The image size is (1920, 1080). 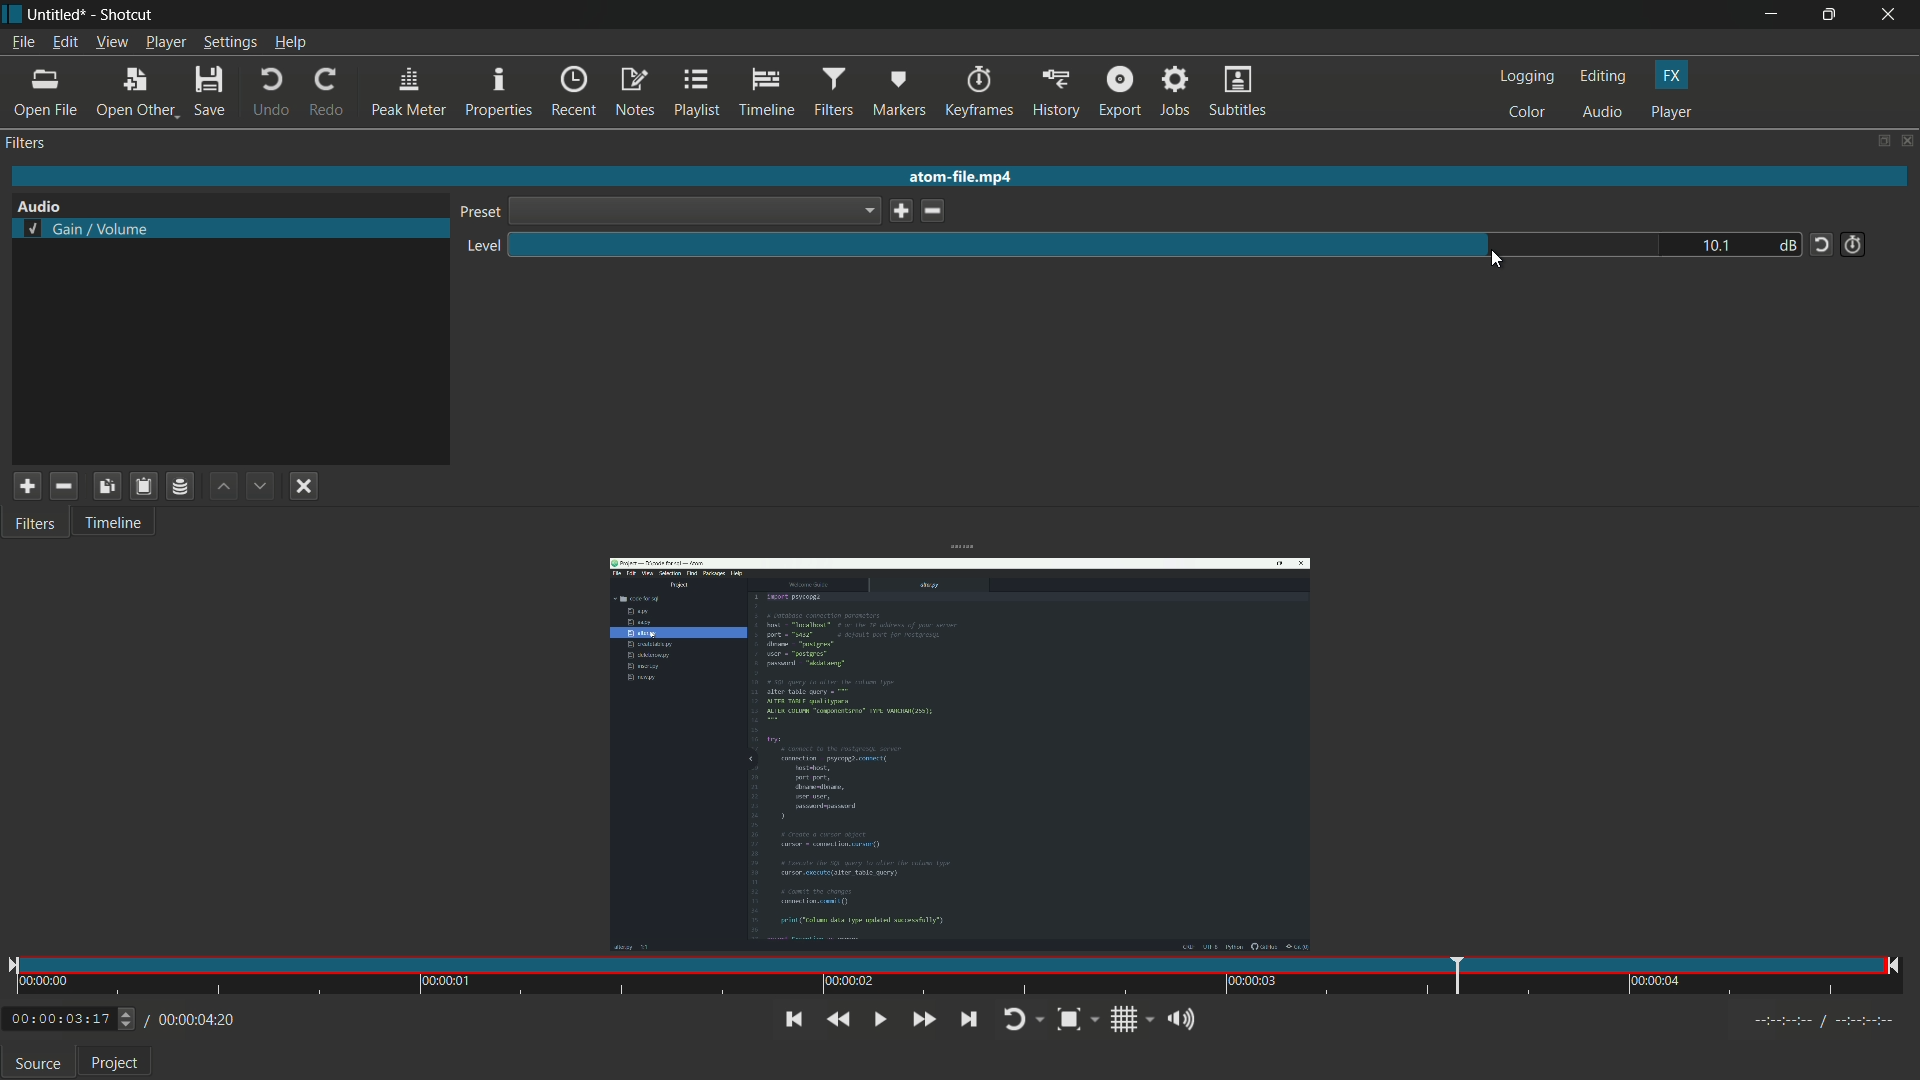 I want to click on export, so click(x=1120, y=93).